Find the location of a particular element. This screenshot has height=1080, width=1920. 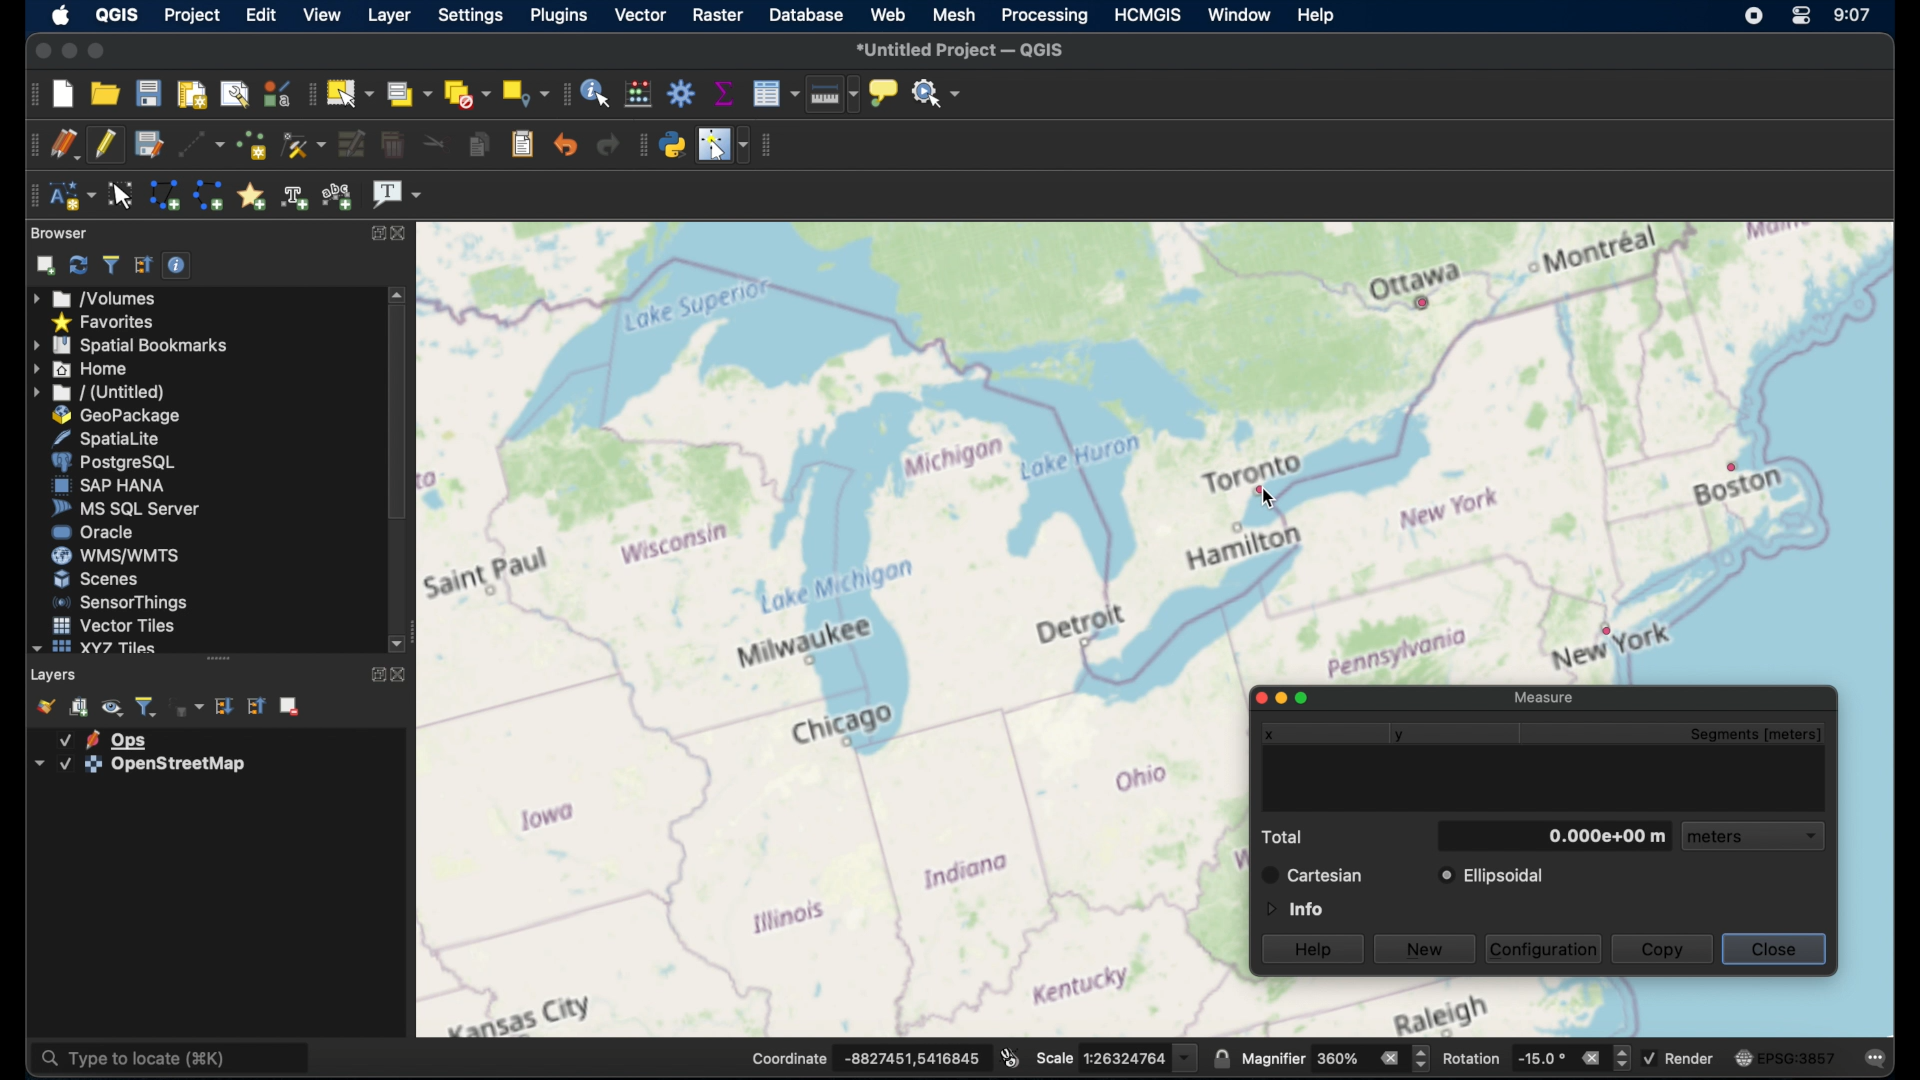

untitled menu is located at coordinates (97, 392).